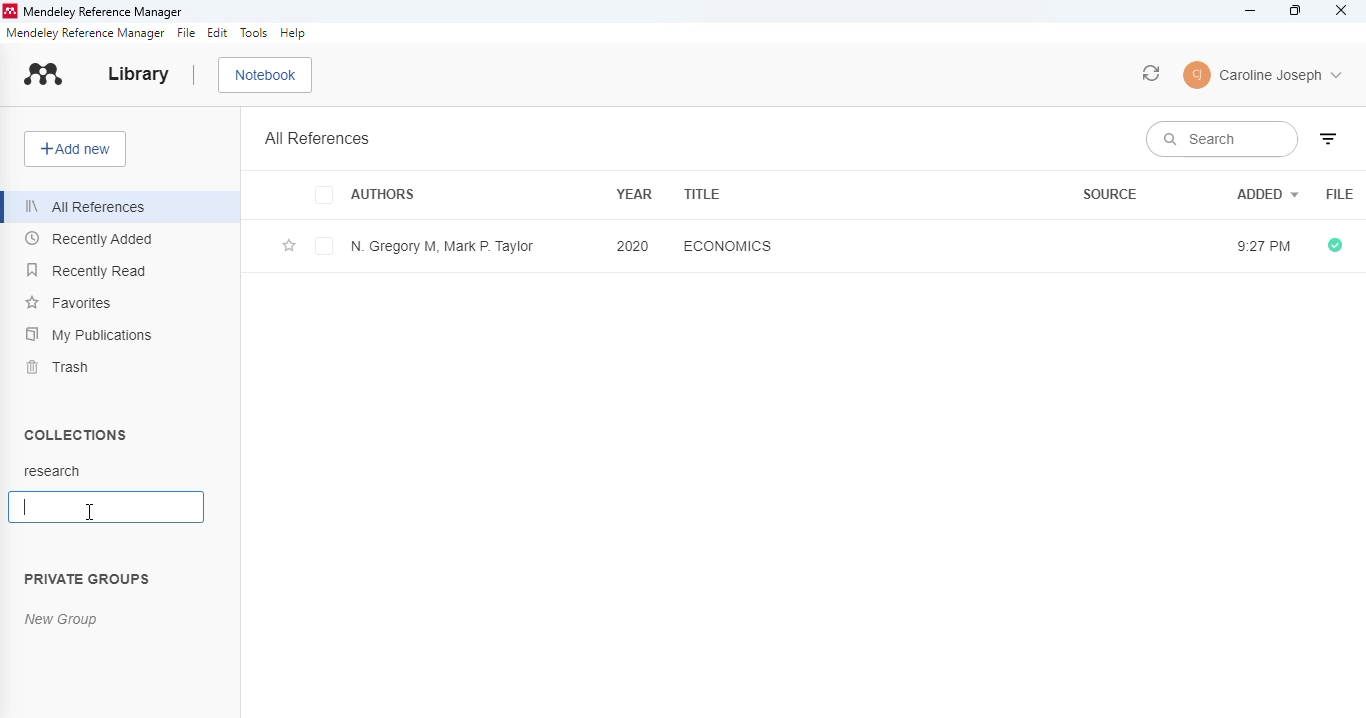  I want to click on user icon, so click(1198, 75).